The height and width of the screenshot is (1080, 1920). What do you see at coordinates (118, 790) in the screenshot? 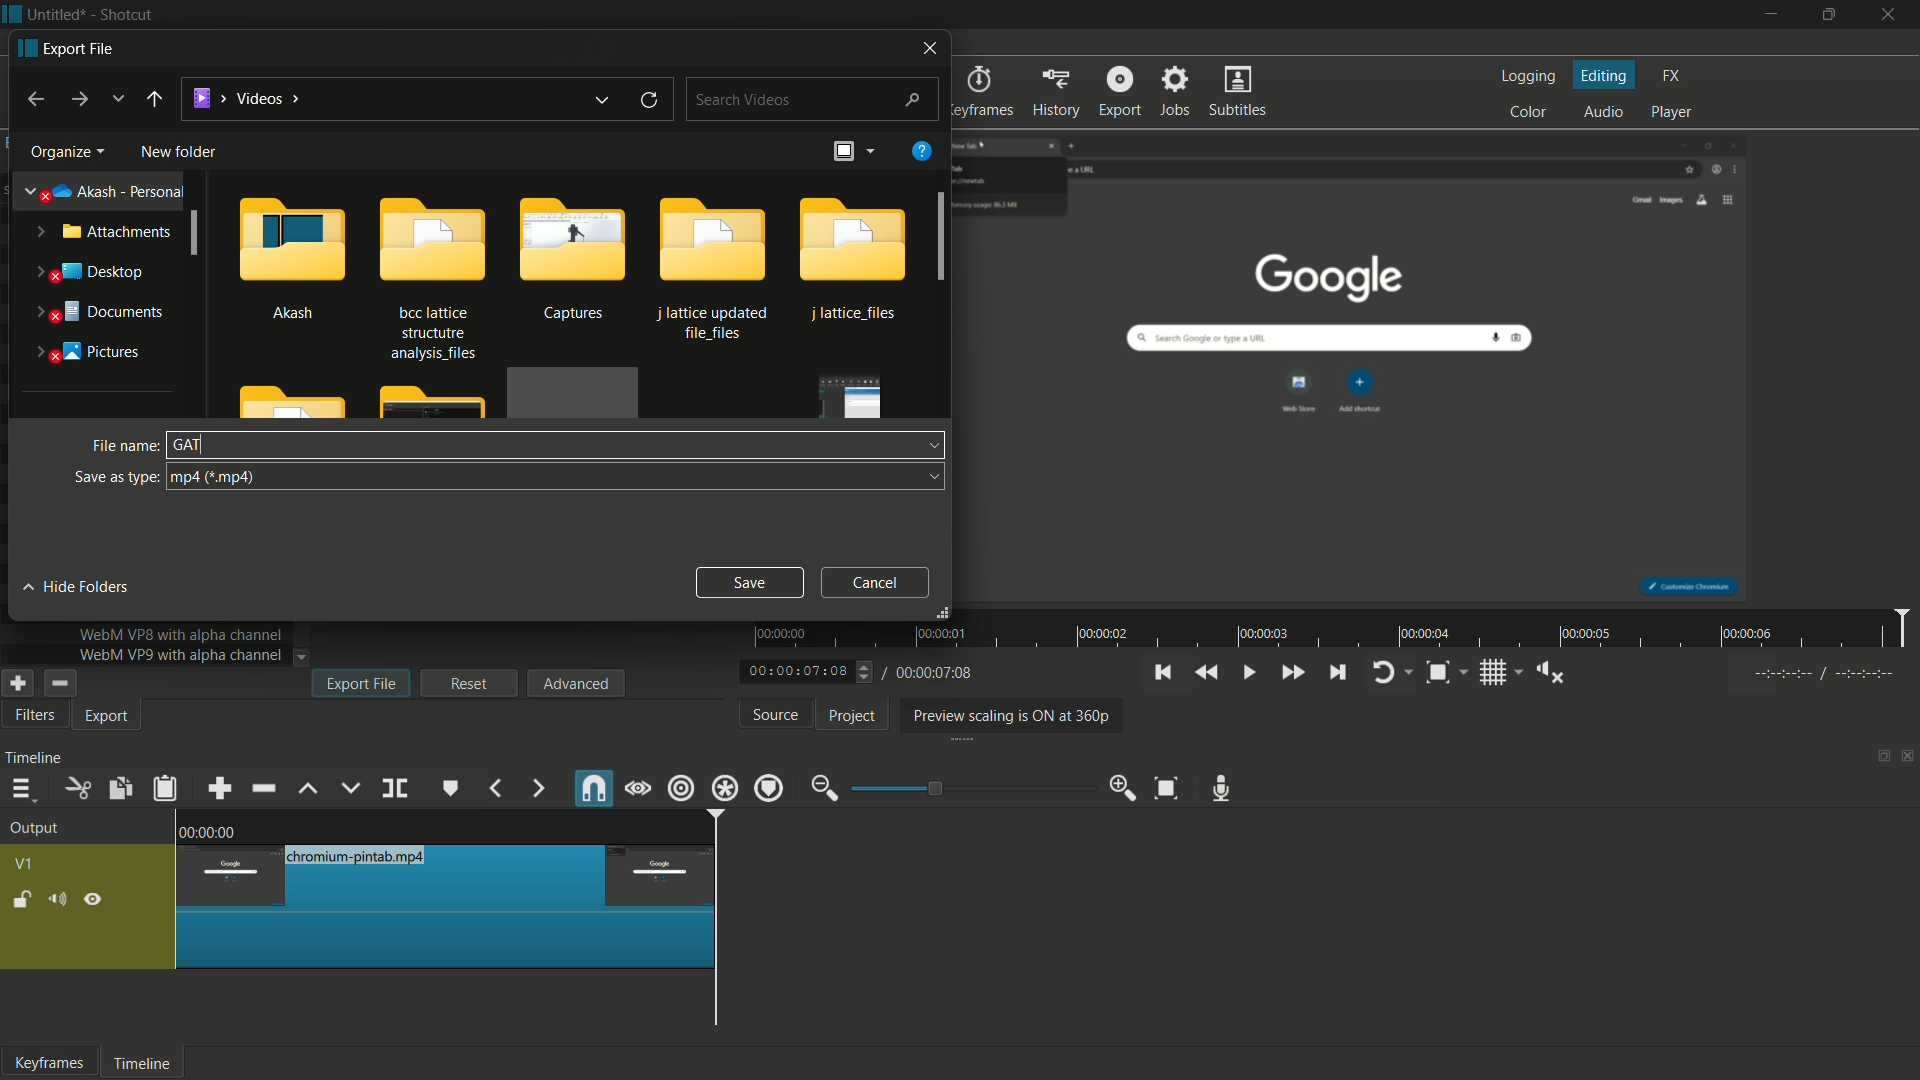
I see `copy checked filters` at bounding box center [118, 790].